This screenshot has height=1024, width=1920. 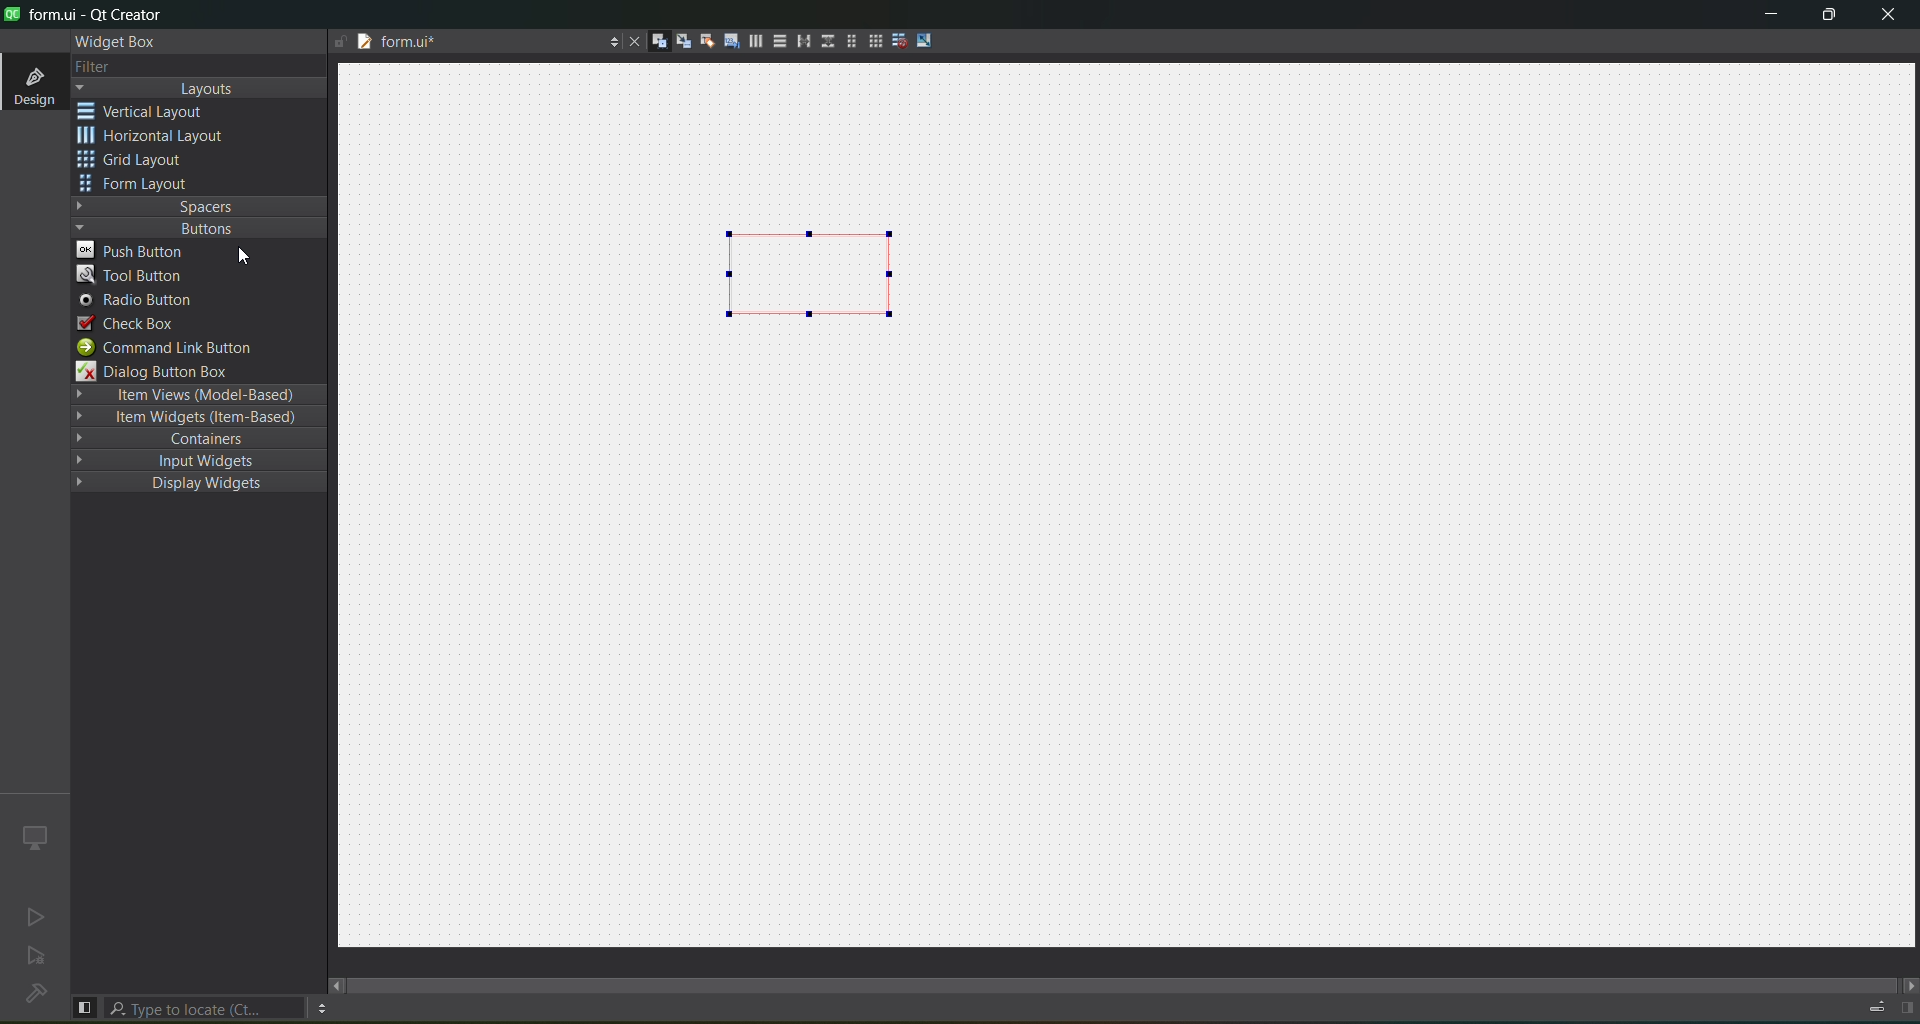 I want to click on edit signals, so click(x=683, y=44).